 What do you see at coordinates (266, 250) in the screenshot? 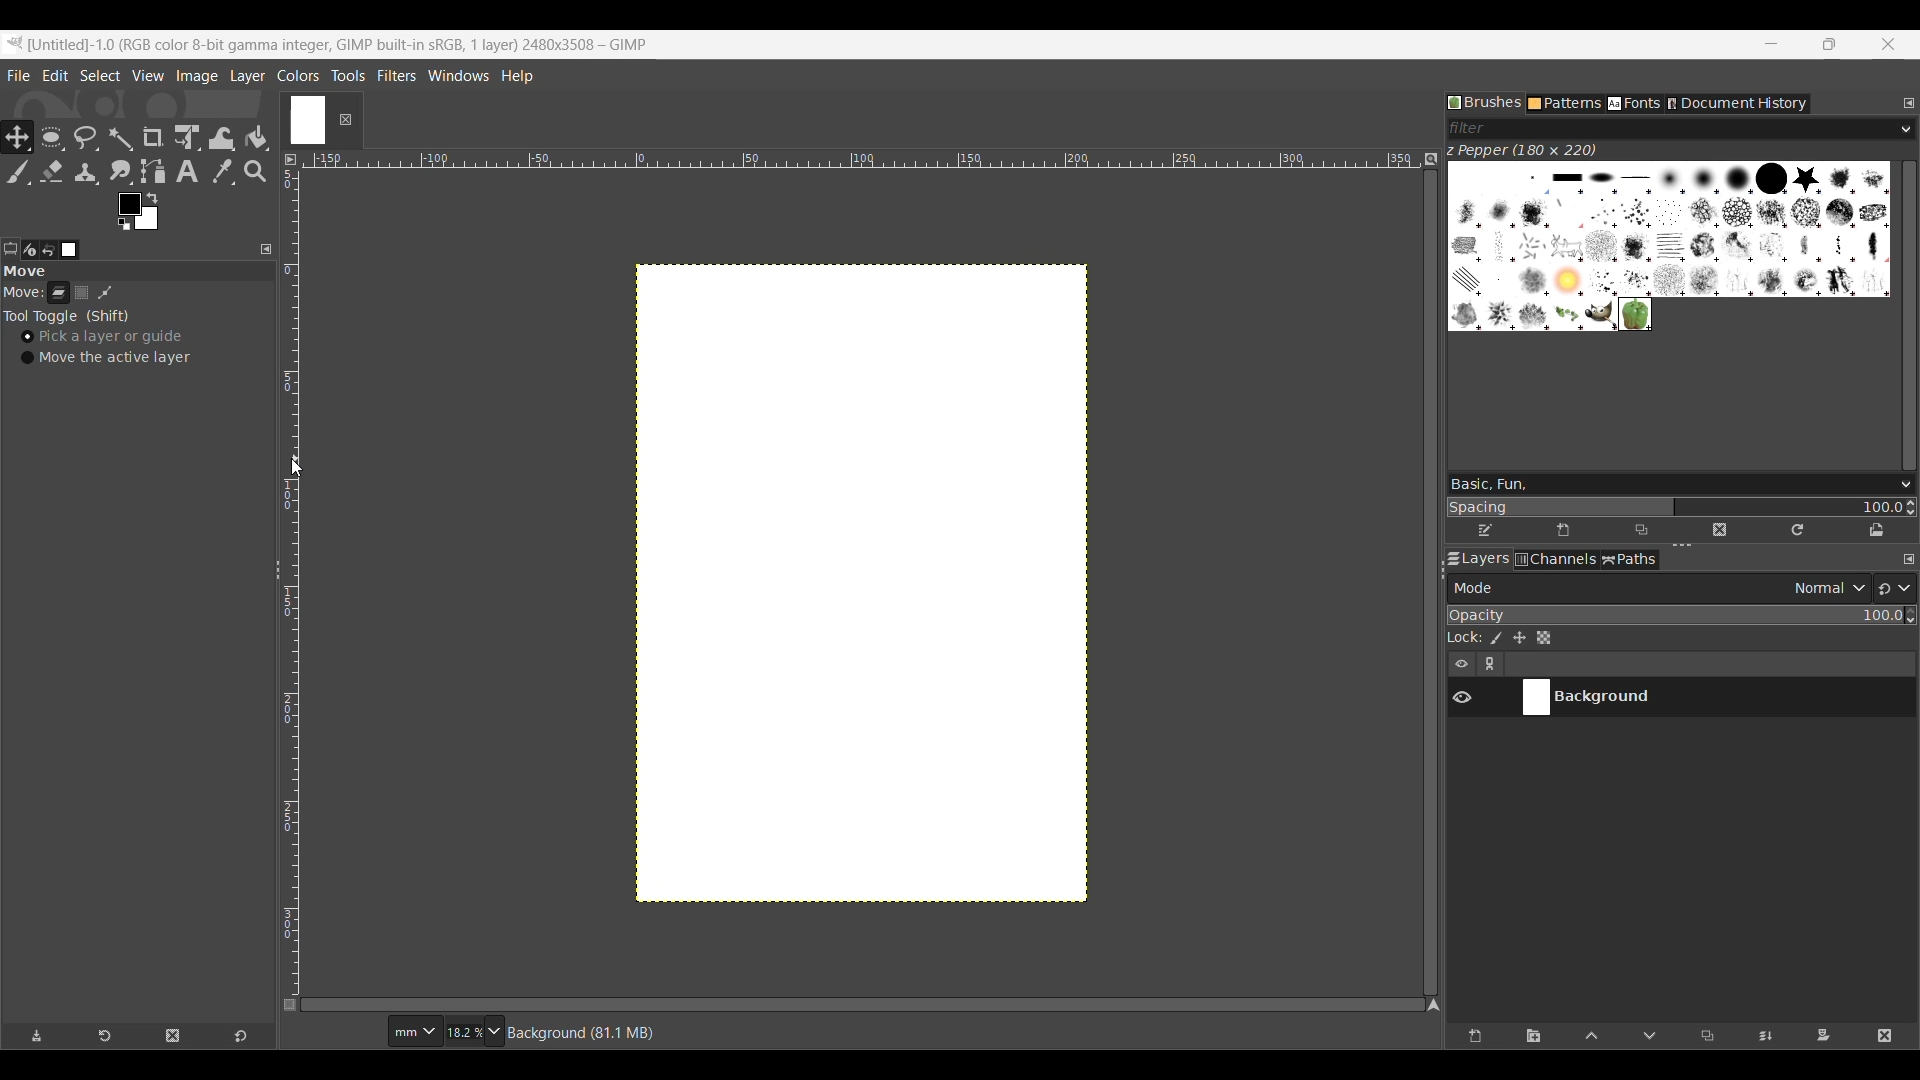
I see `Configure this tab` at bounding box center [266, 250].